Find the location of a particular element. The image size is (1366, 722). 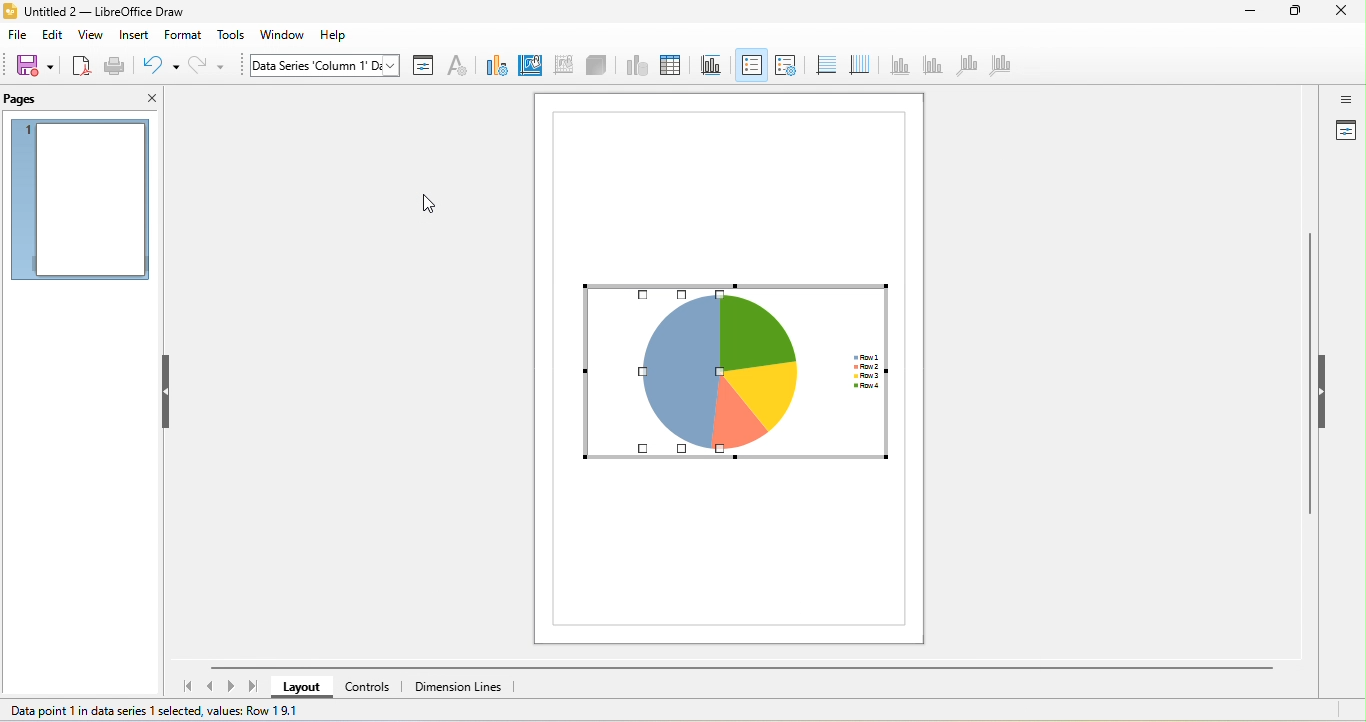

maximize is located at coordinates (1295, 12).